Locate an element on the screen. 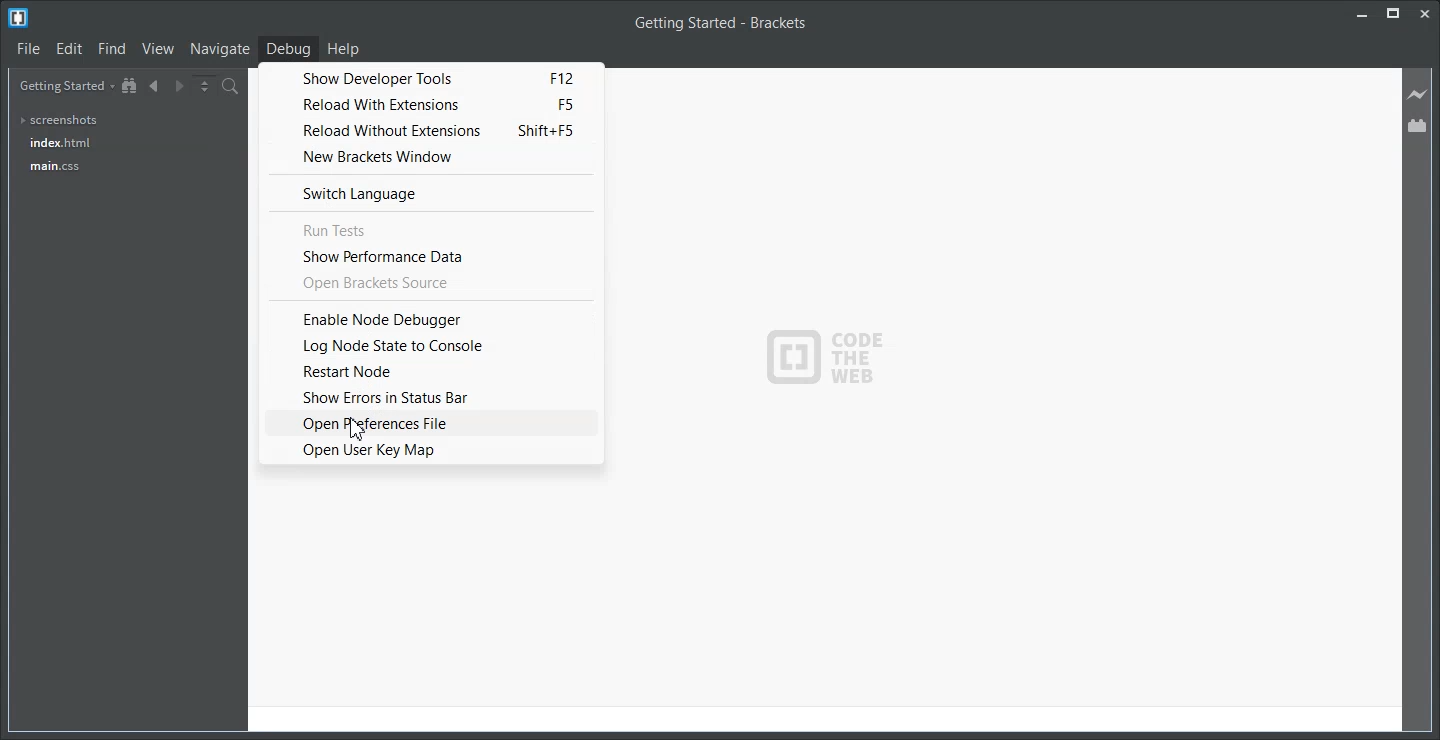 This screenshot has width=1440, height=740. Open User Key Map is located at coordinates (430, 448).